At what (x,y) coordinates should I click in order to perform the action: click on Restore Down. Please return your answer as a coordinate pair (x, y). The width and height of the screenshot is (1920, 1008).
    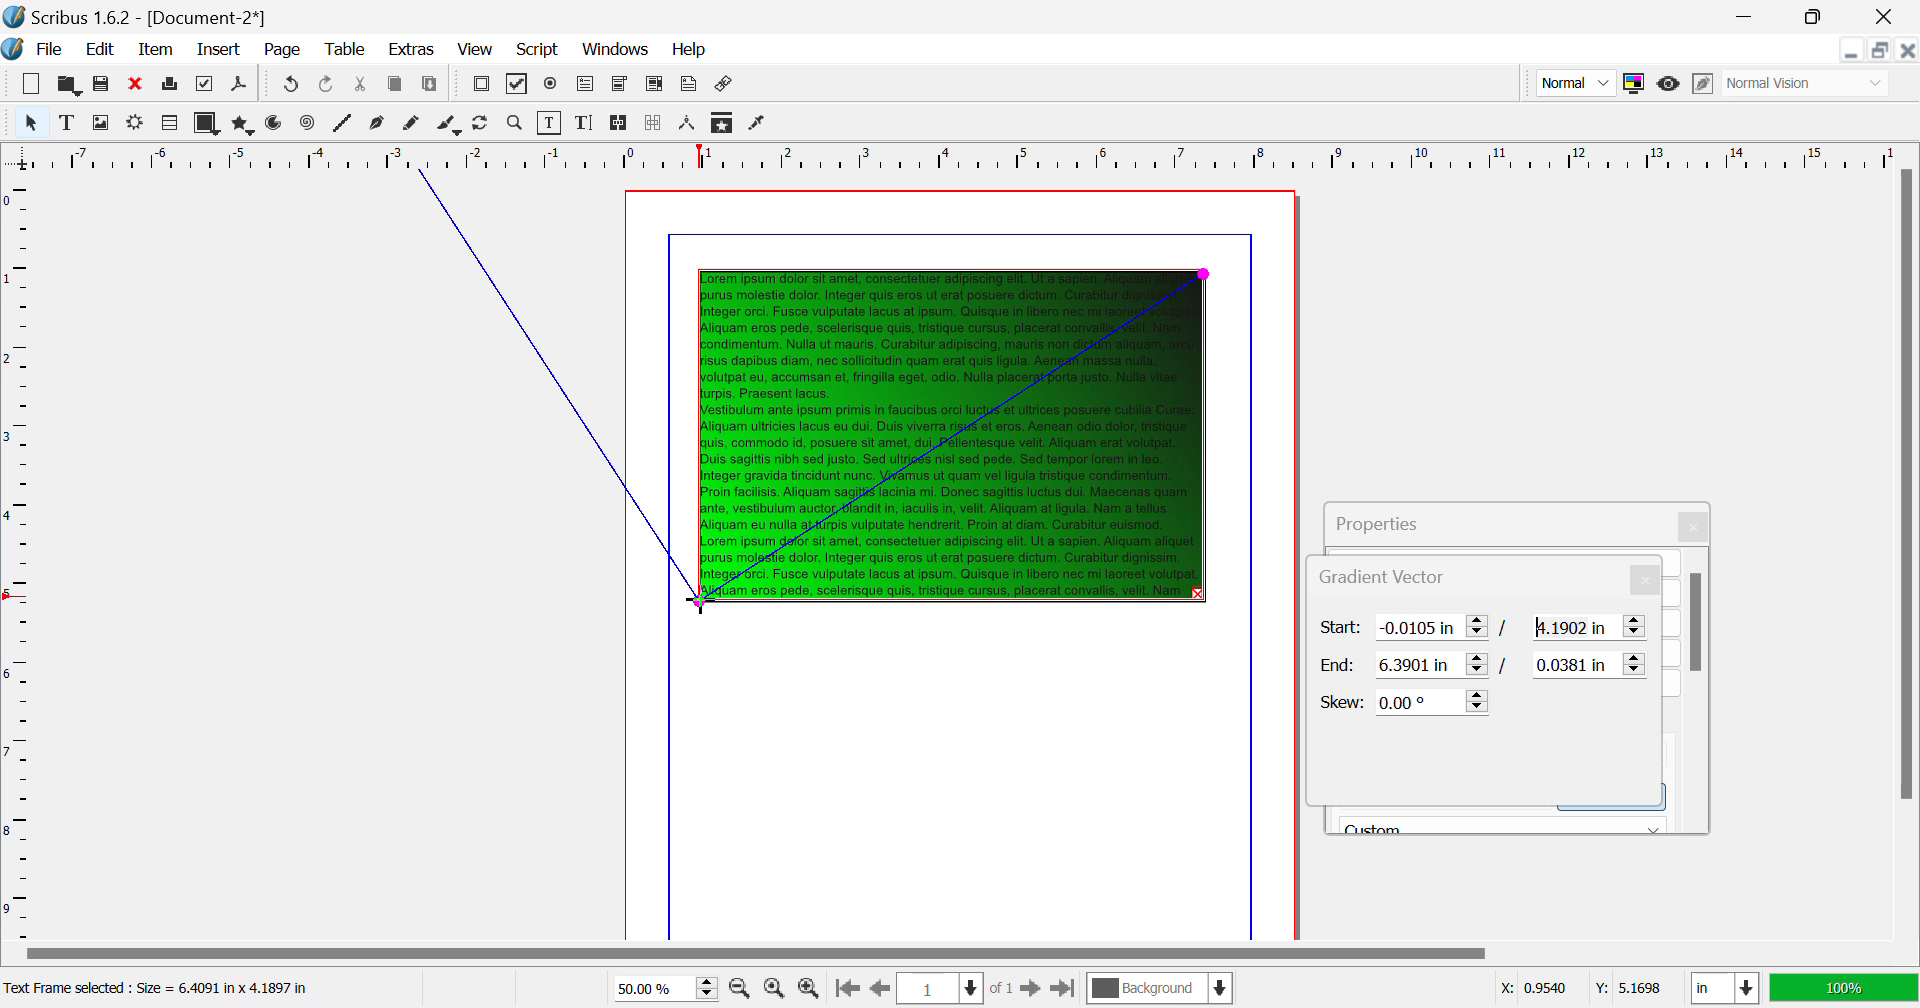
    Looking at the image, I should click on (1750, 17).